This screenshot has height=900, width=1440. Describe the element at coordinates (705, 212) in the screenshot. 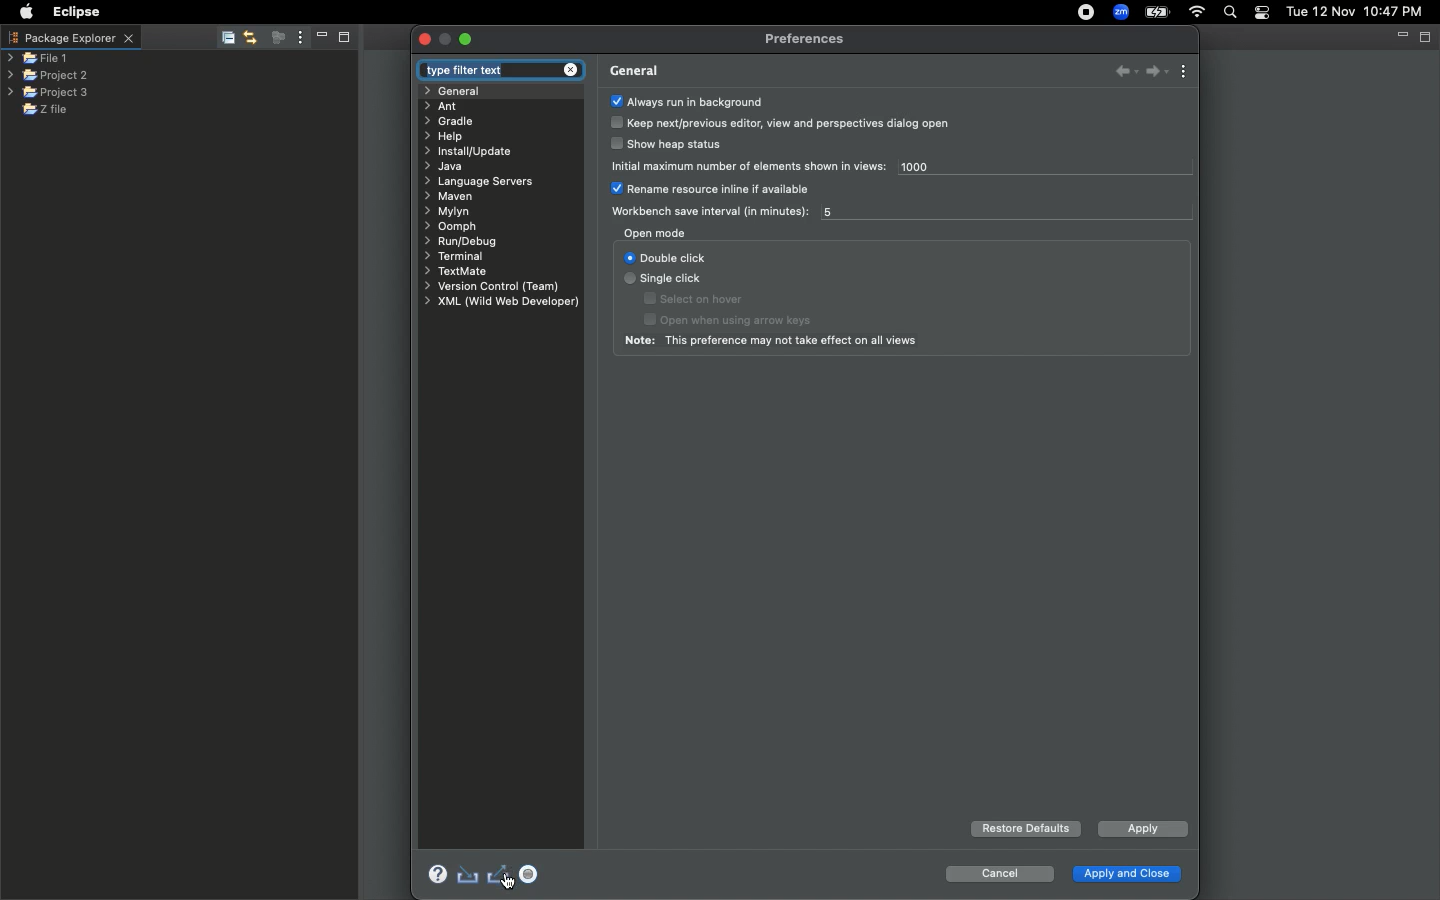

I see `Workbench save internal in minutes` at that location.